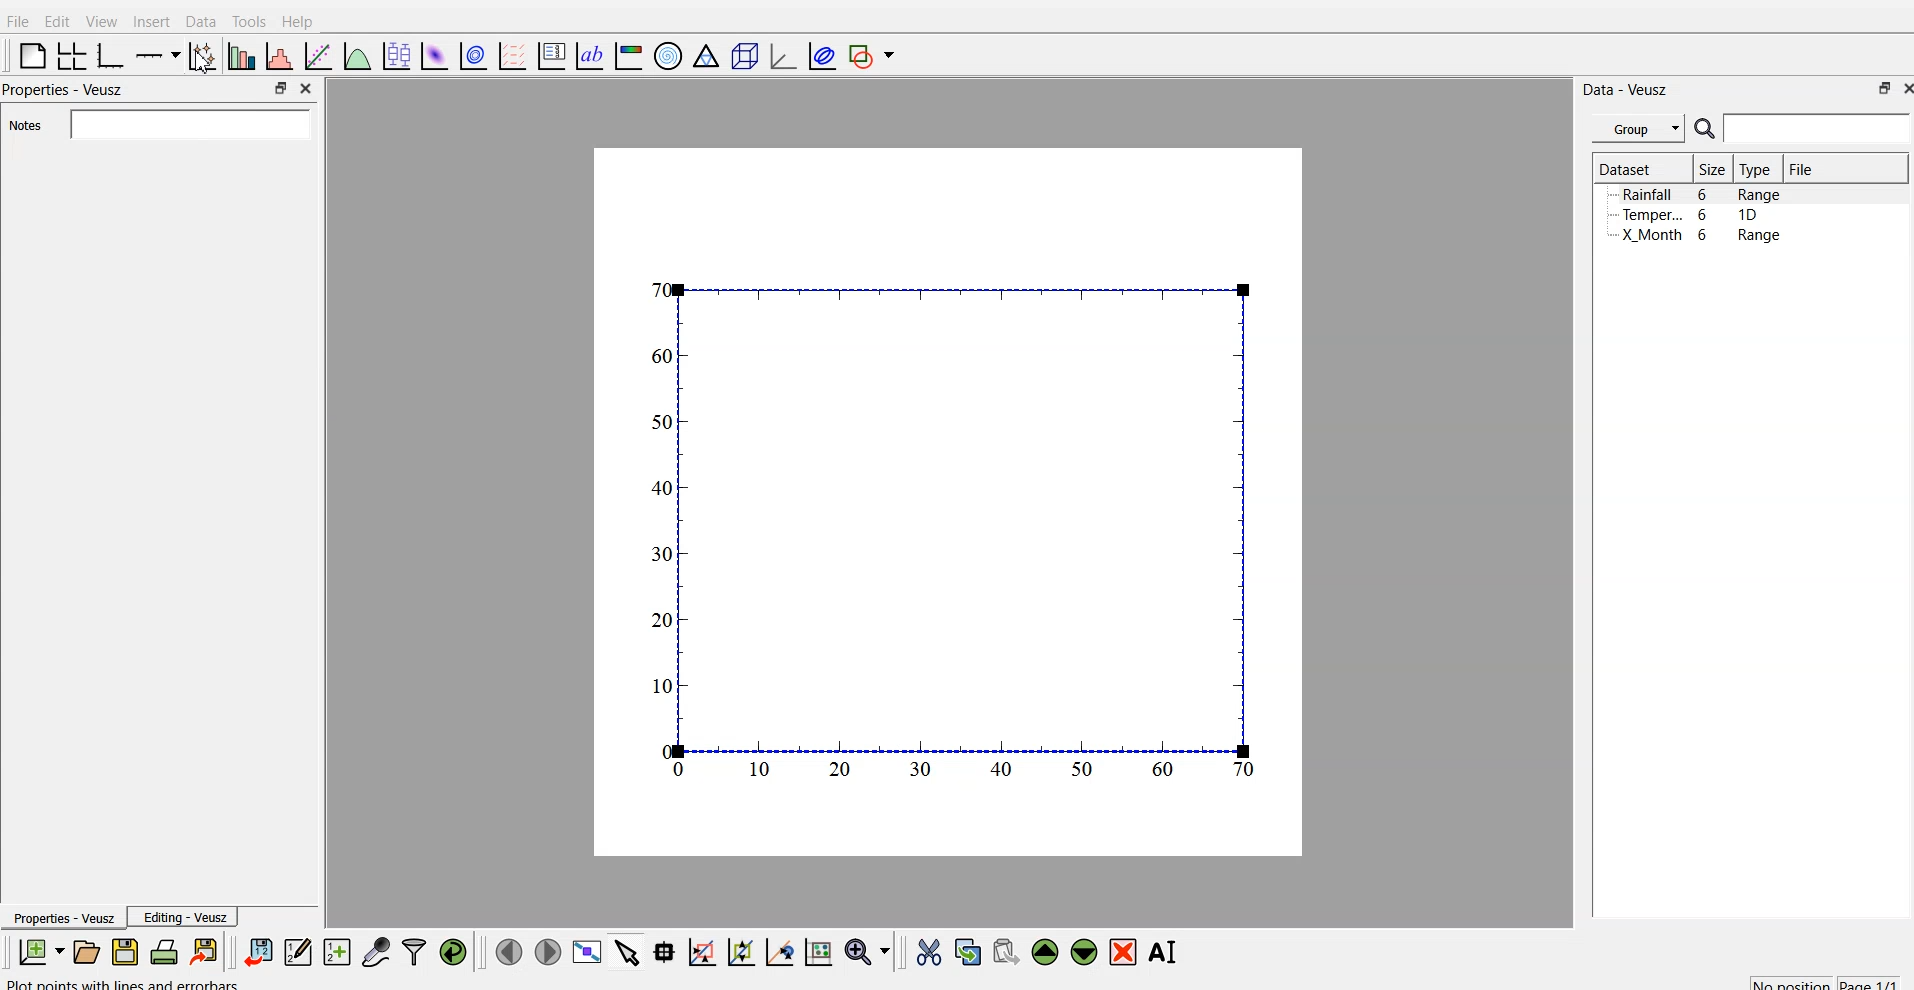 The height and width of the screenshot is (990, 1914). I want to click on Help, so click(297, 21).